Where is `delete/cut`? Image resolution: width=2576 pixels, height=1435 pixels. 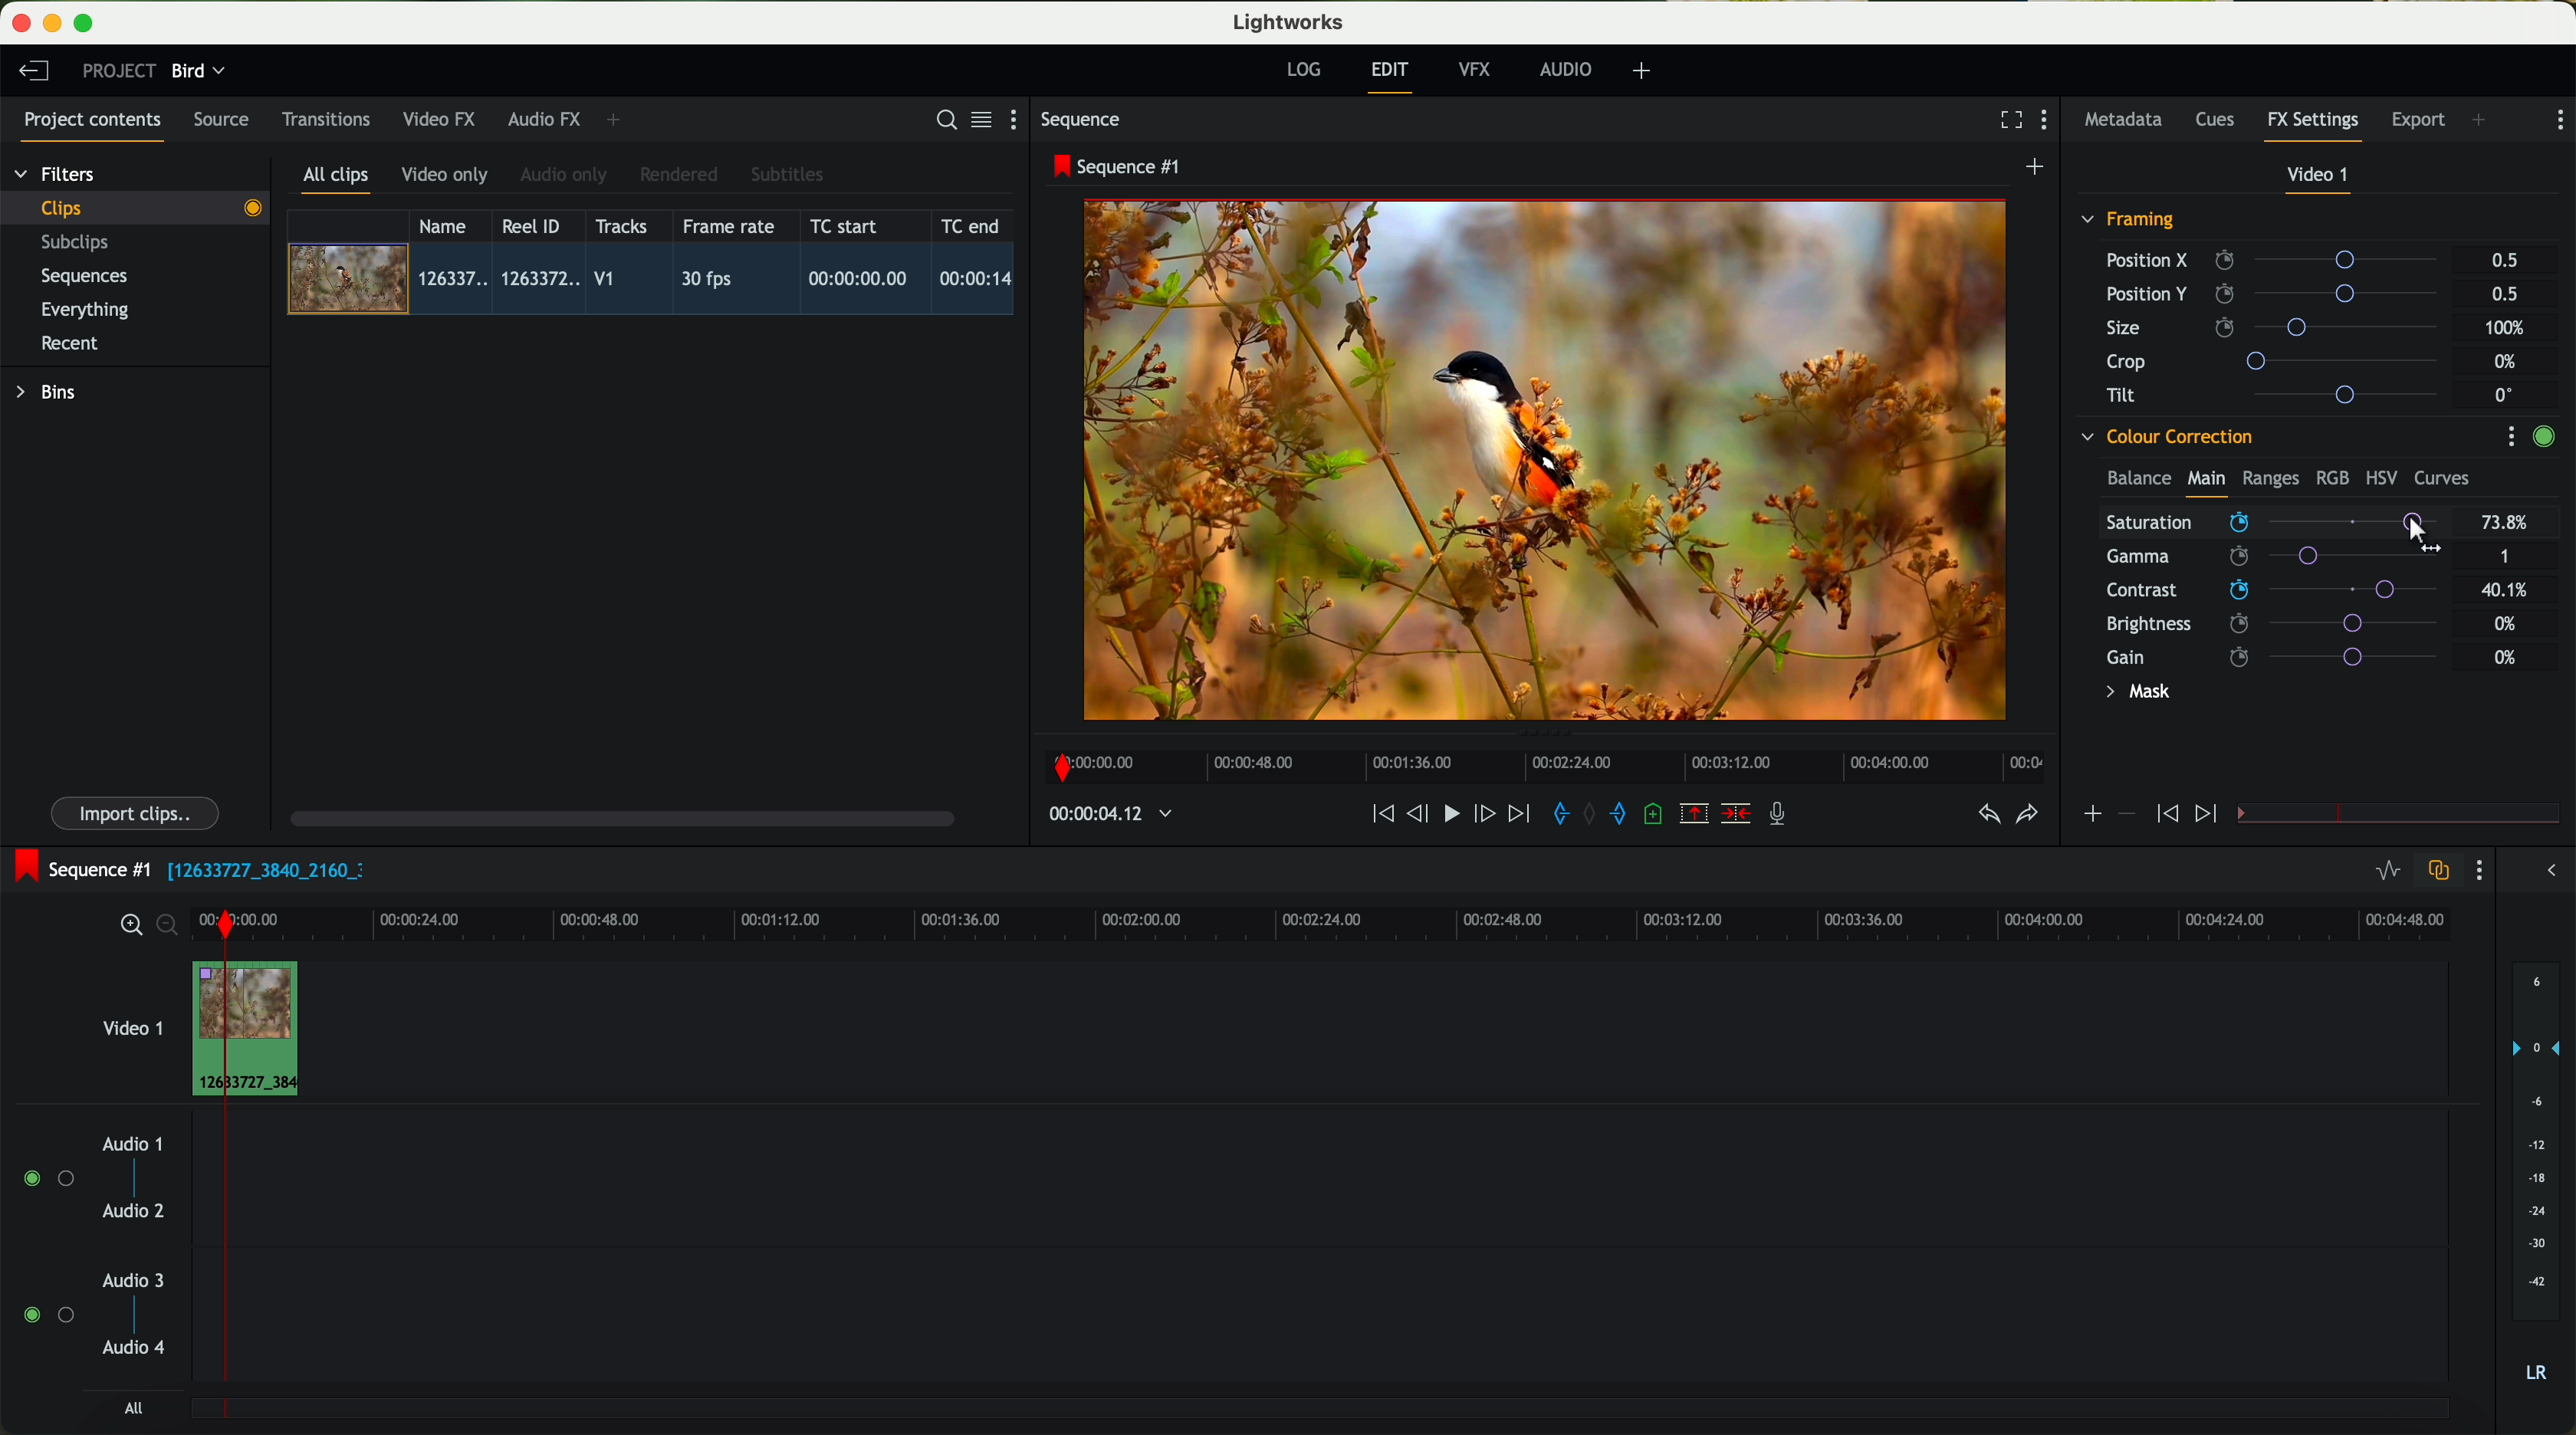
delete/cut is located at coordinates (1736, 814).